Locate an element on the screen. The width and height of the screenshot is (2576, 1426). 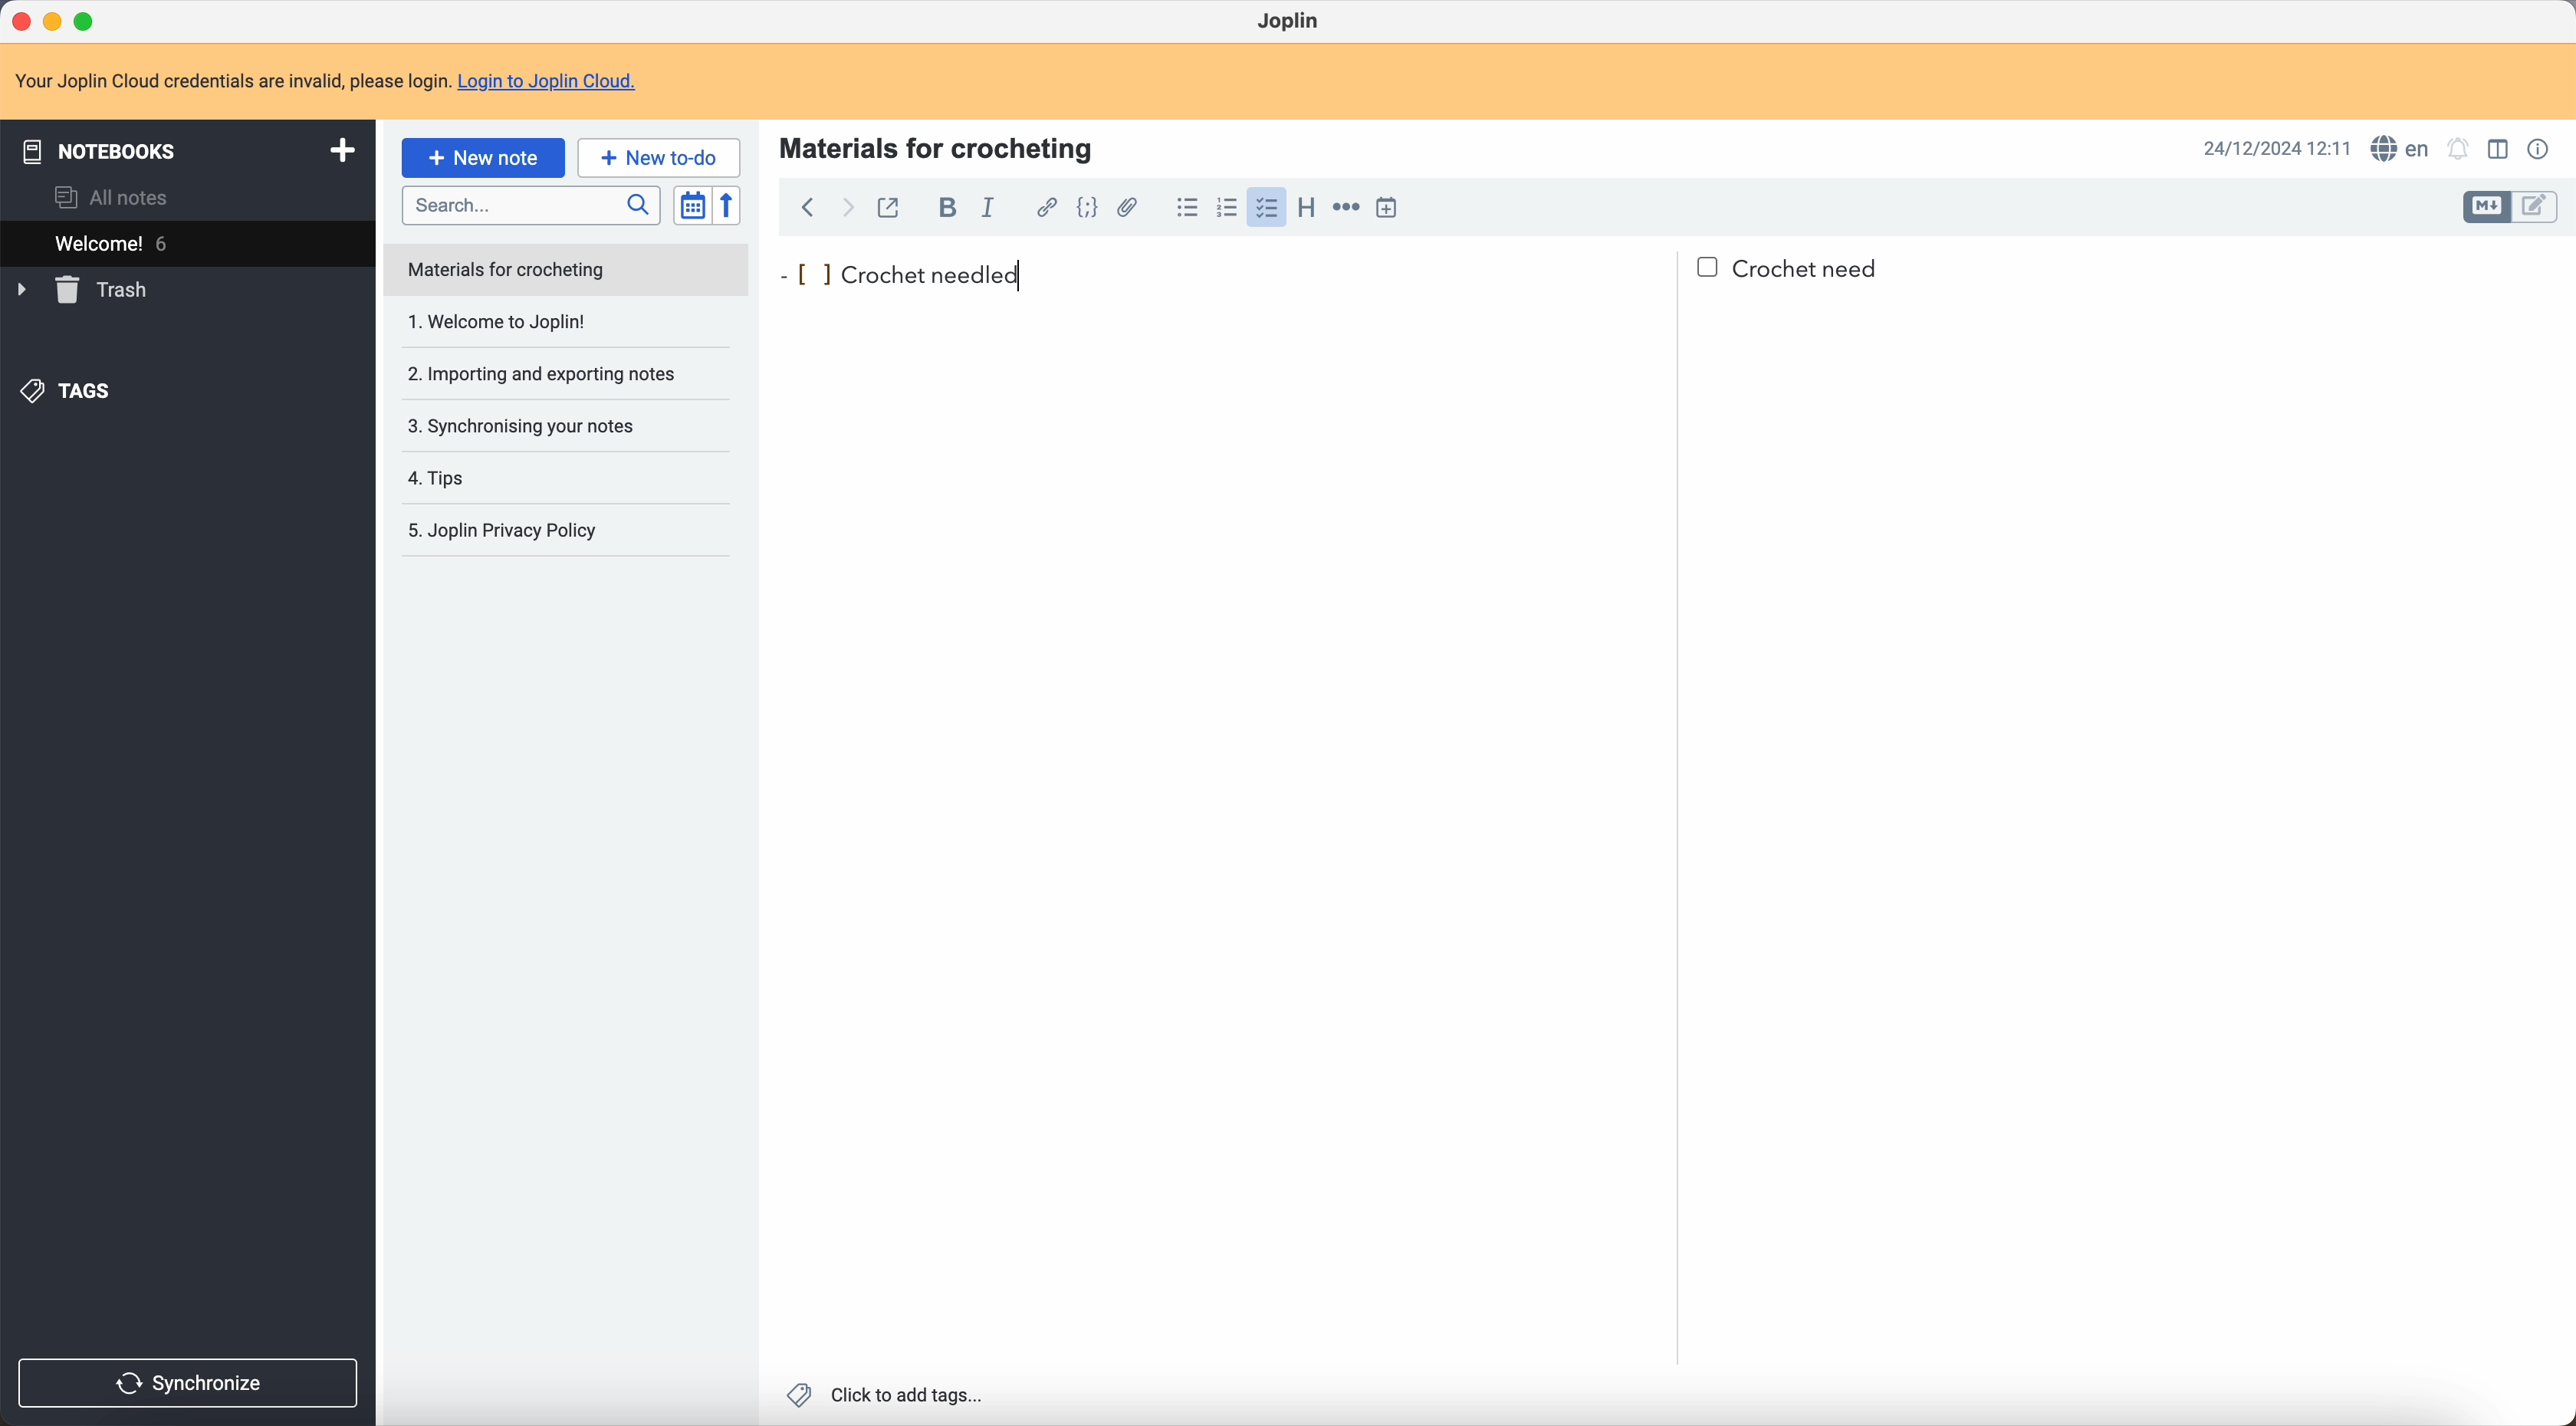
synchronize is located at coordinates (190, 1384).